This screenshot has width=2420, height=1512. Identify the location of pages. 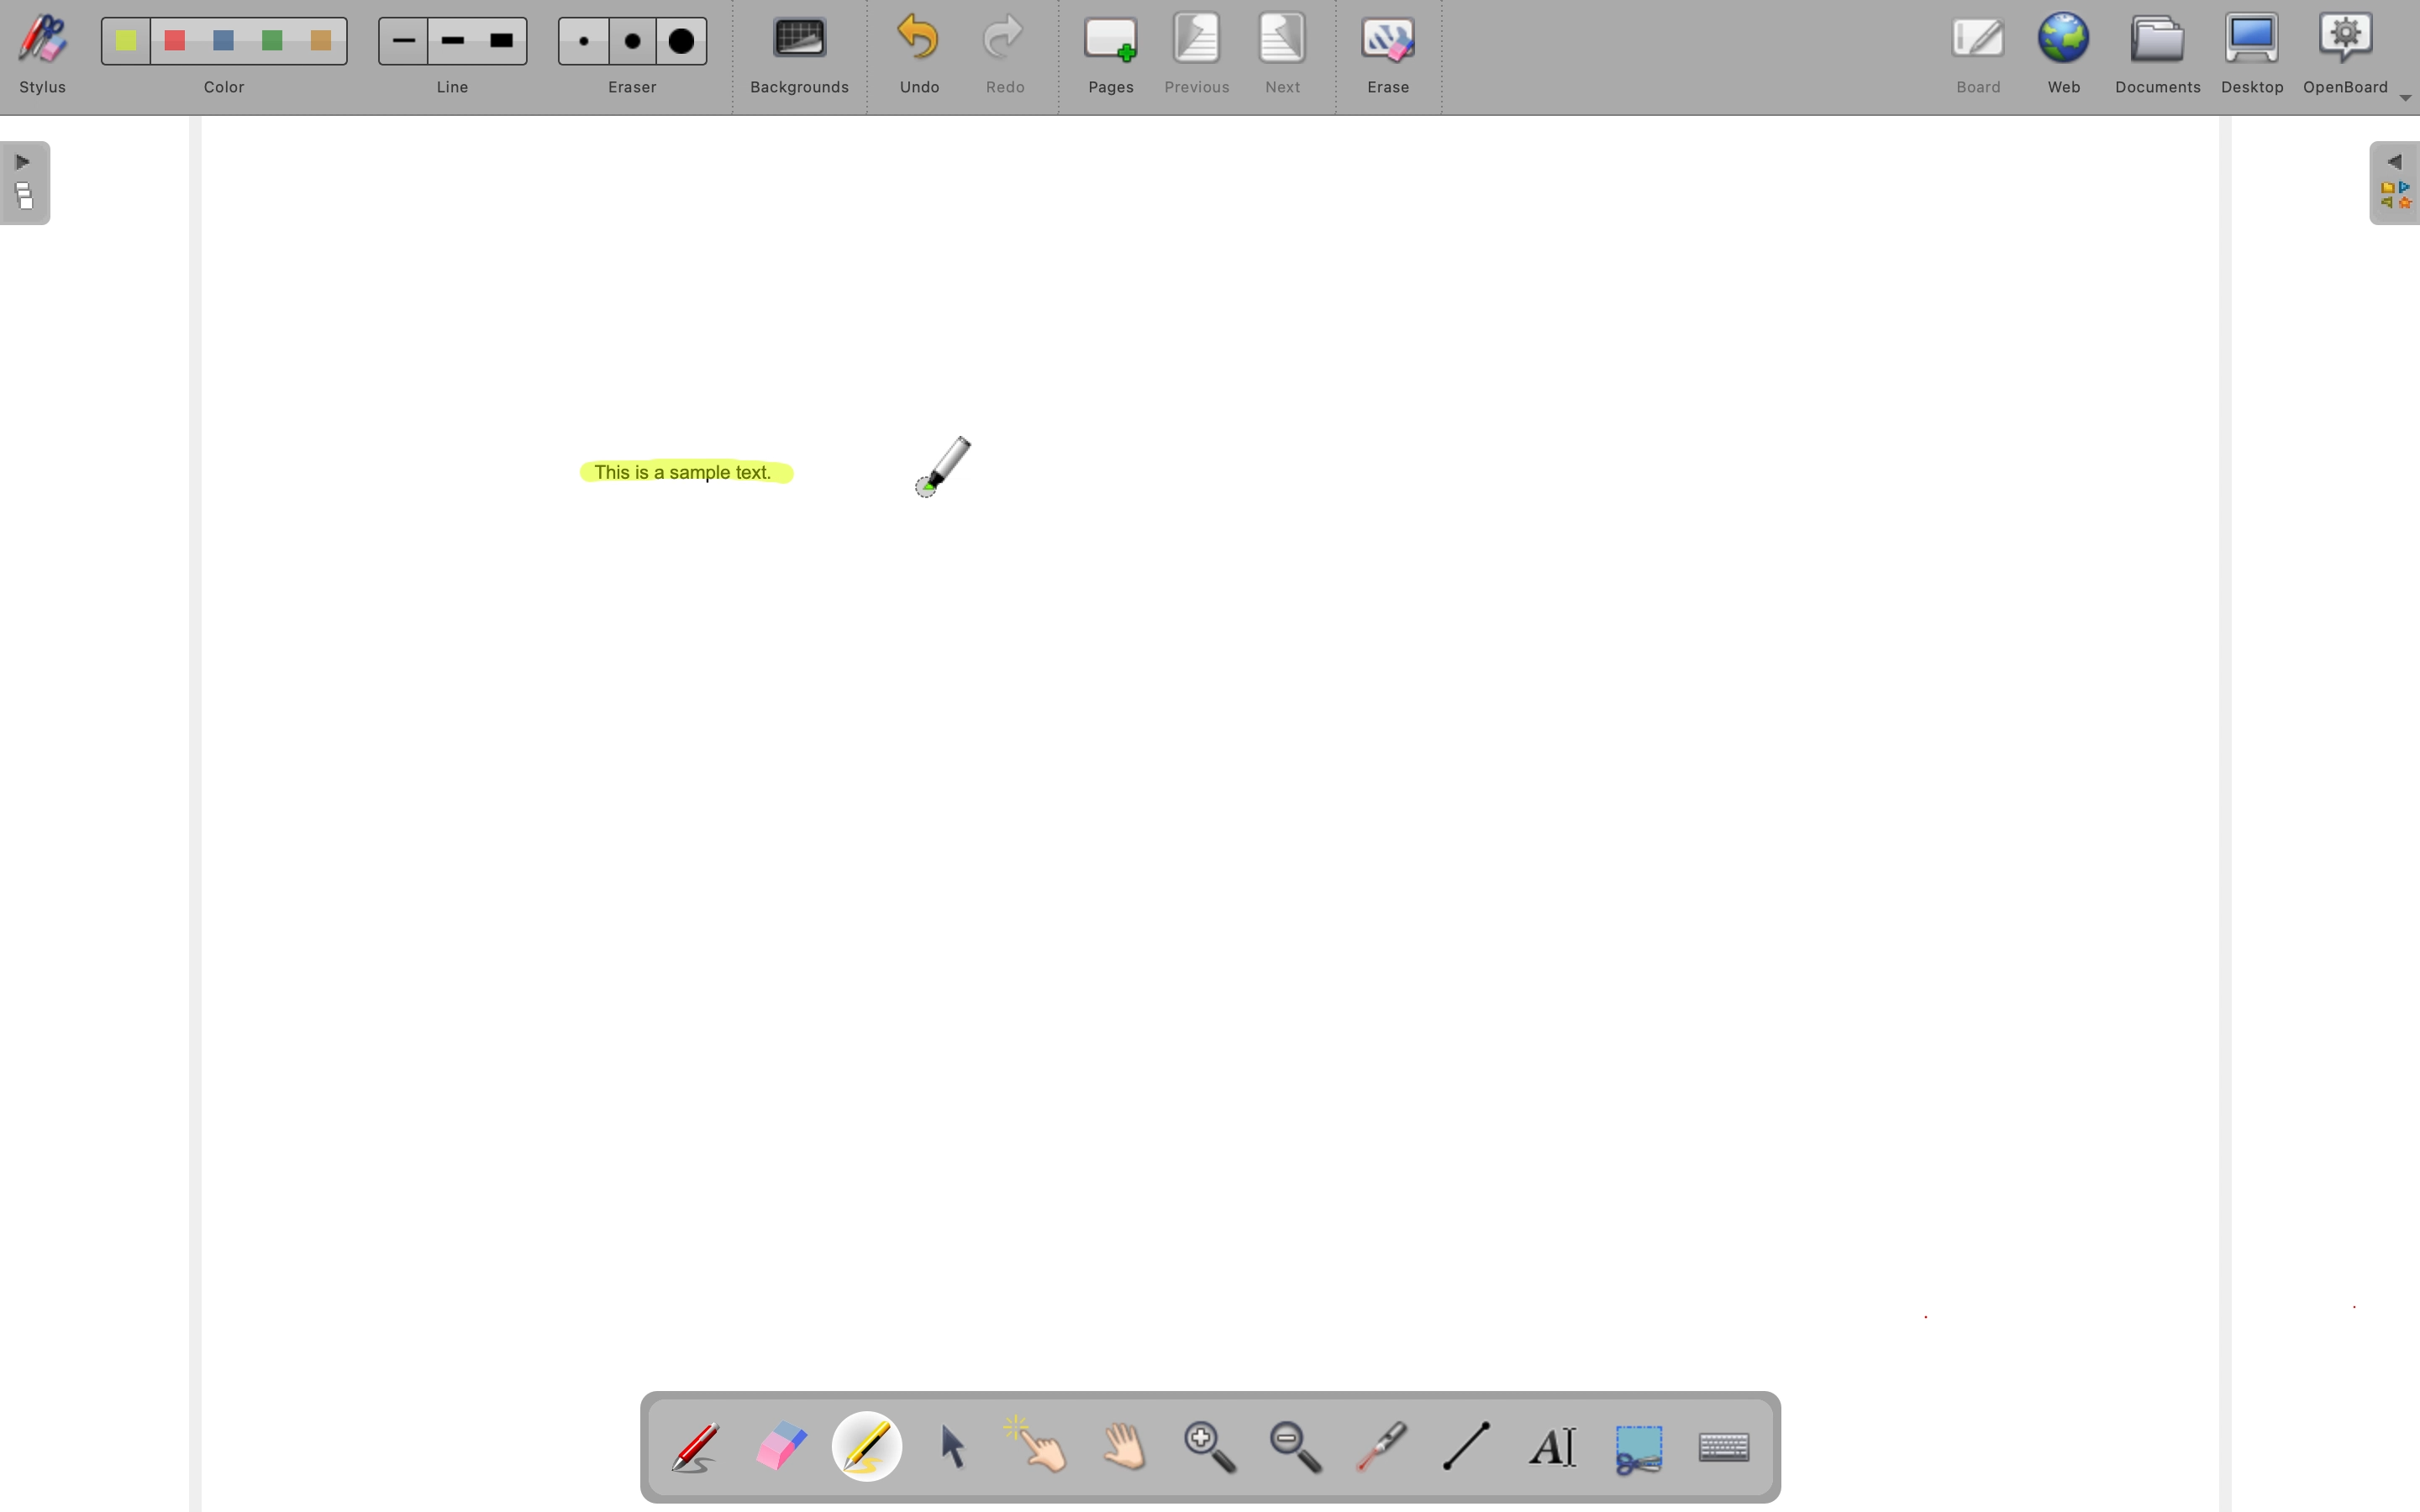
(1105, 56).